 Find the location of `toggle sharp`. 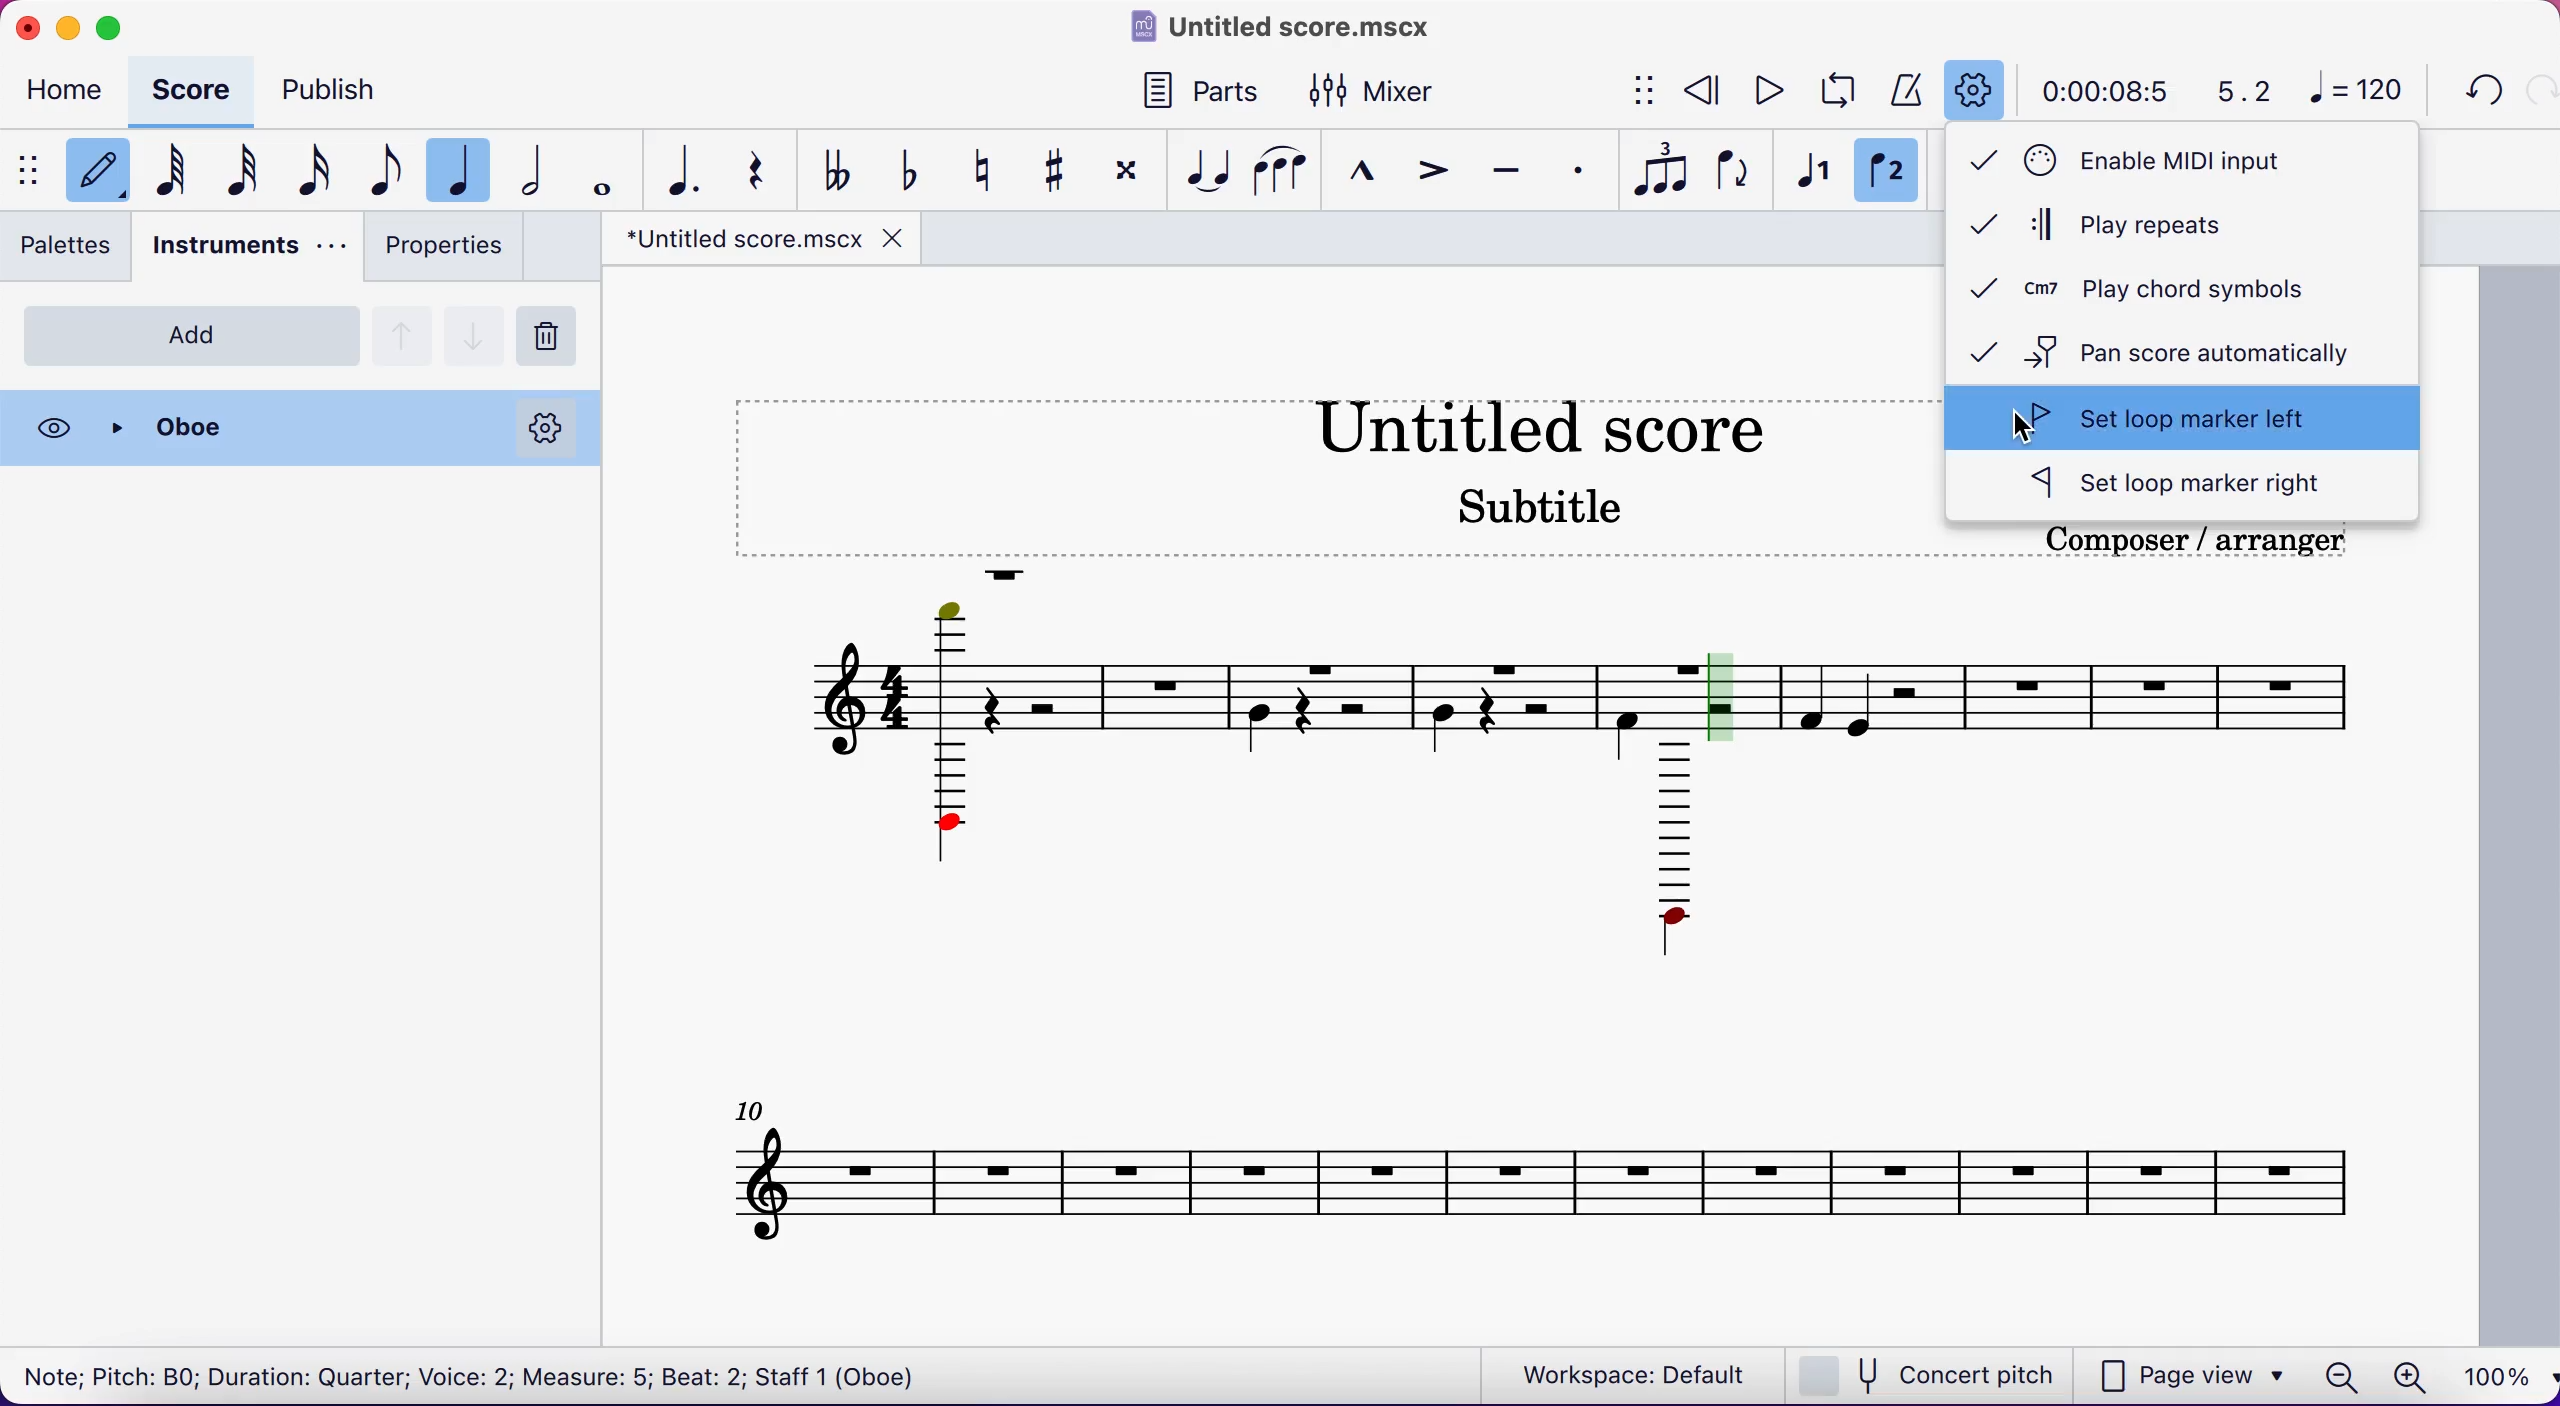

toggle sharp is located at coordinates (1064, 172).